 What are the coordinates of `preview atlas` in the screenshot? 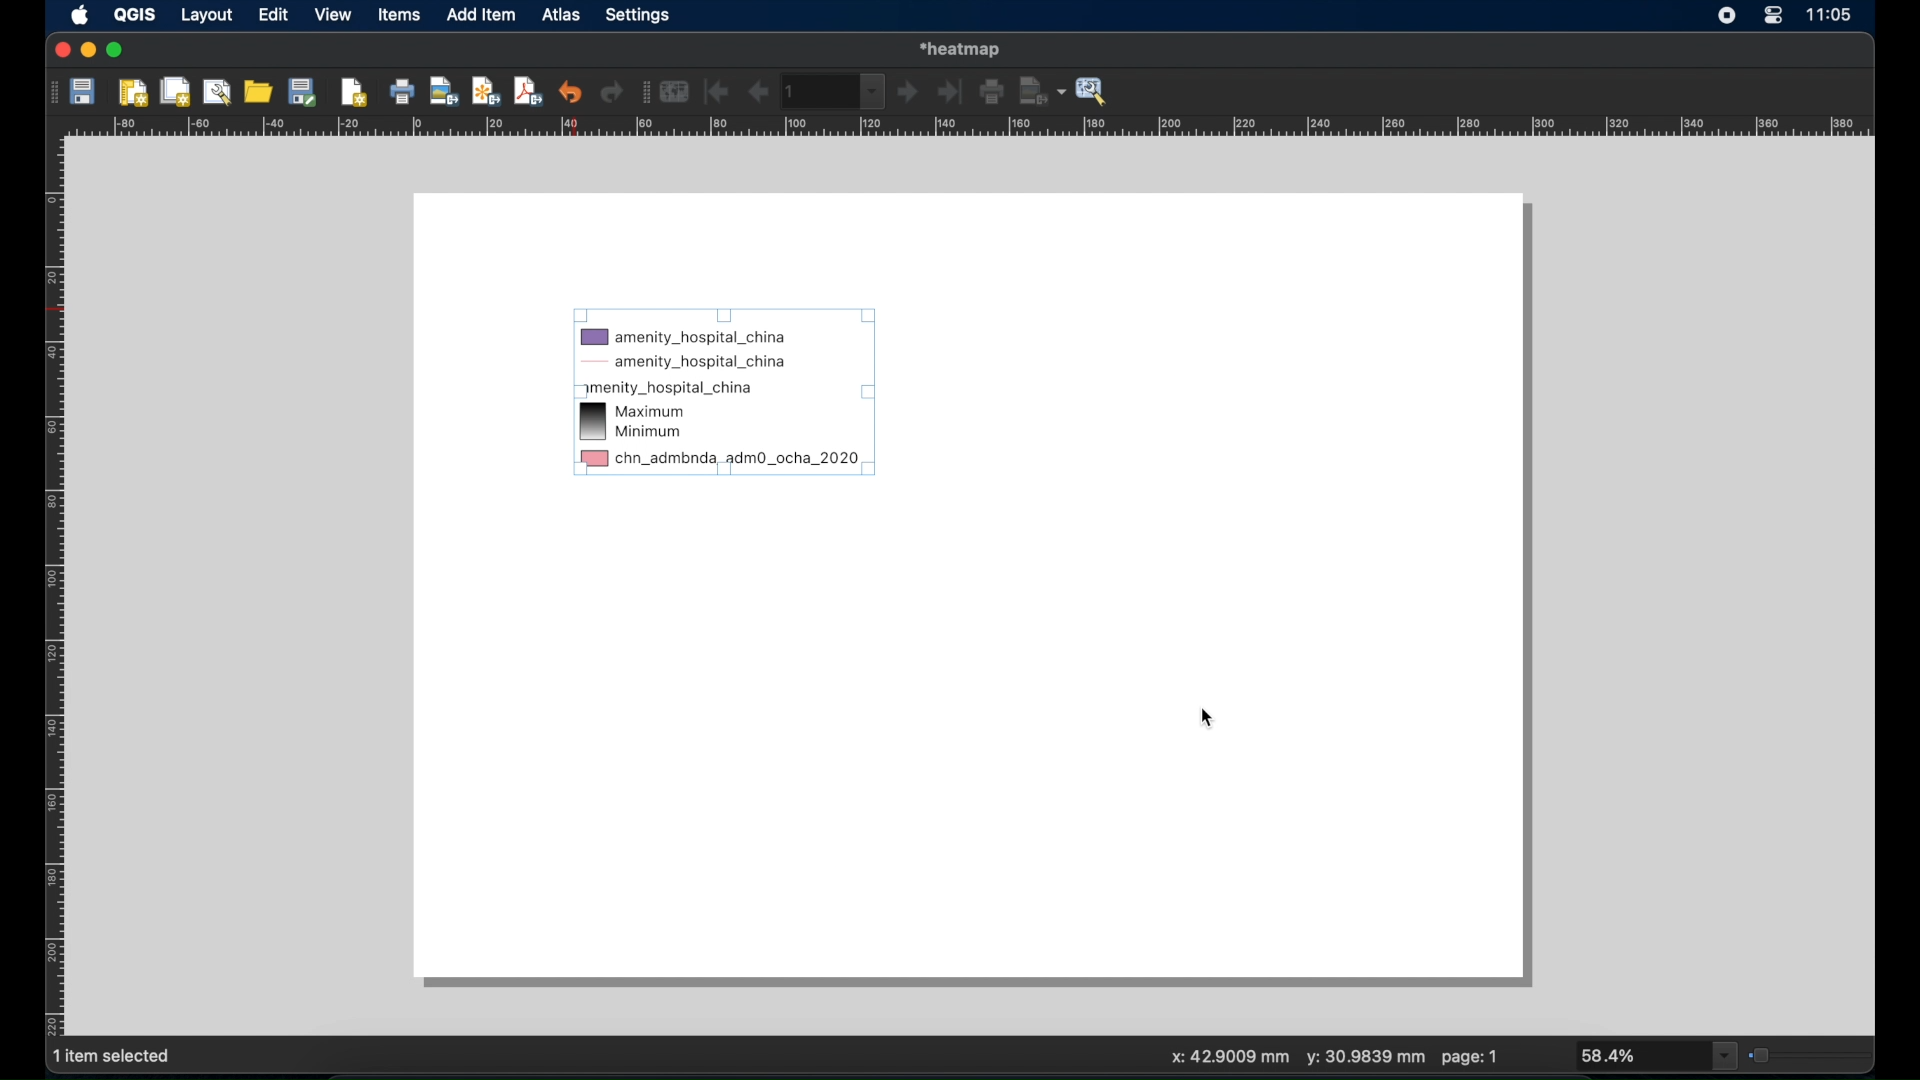 It's located at (677, 92).